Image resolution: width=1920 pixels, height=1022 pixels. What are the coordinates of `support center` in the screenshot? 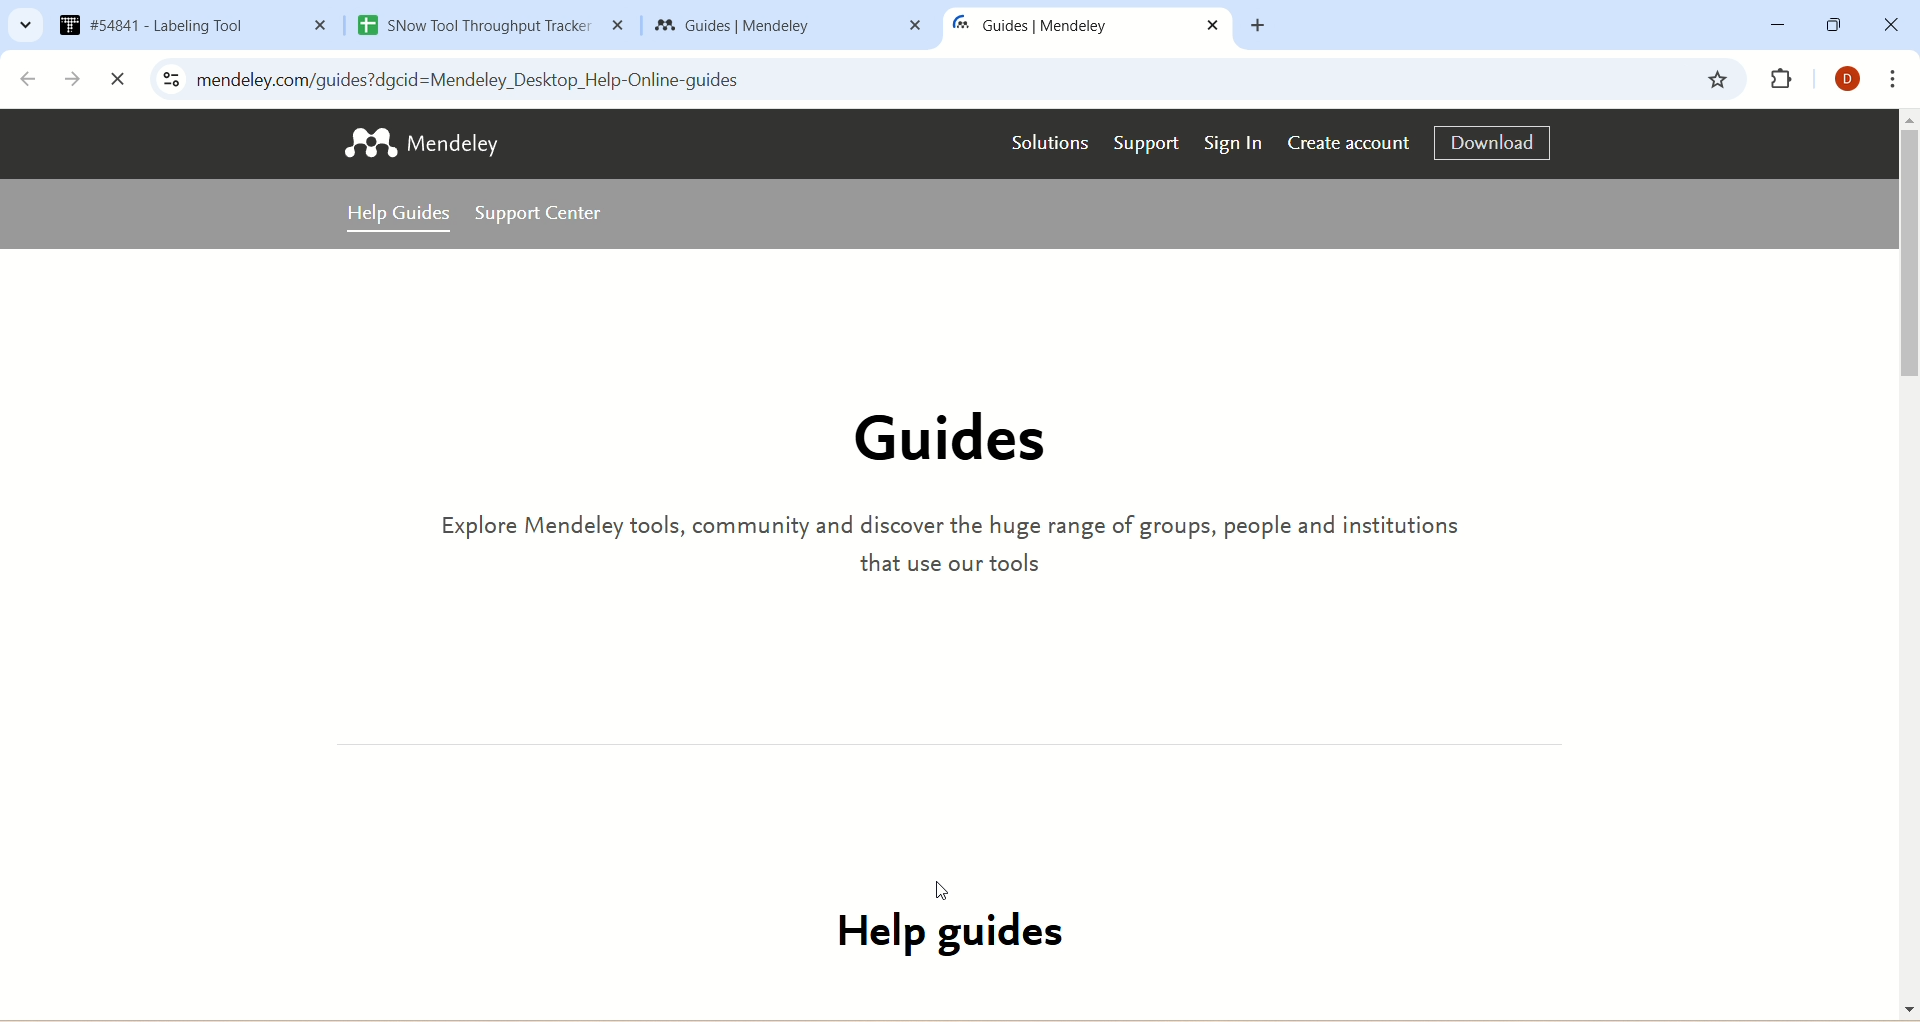 It's located at (539, 217).